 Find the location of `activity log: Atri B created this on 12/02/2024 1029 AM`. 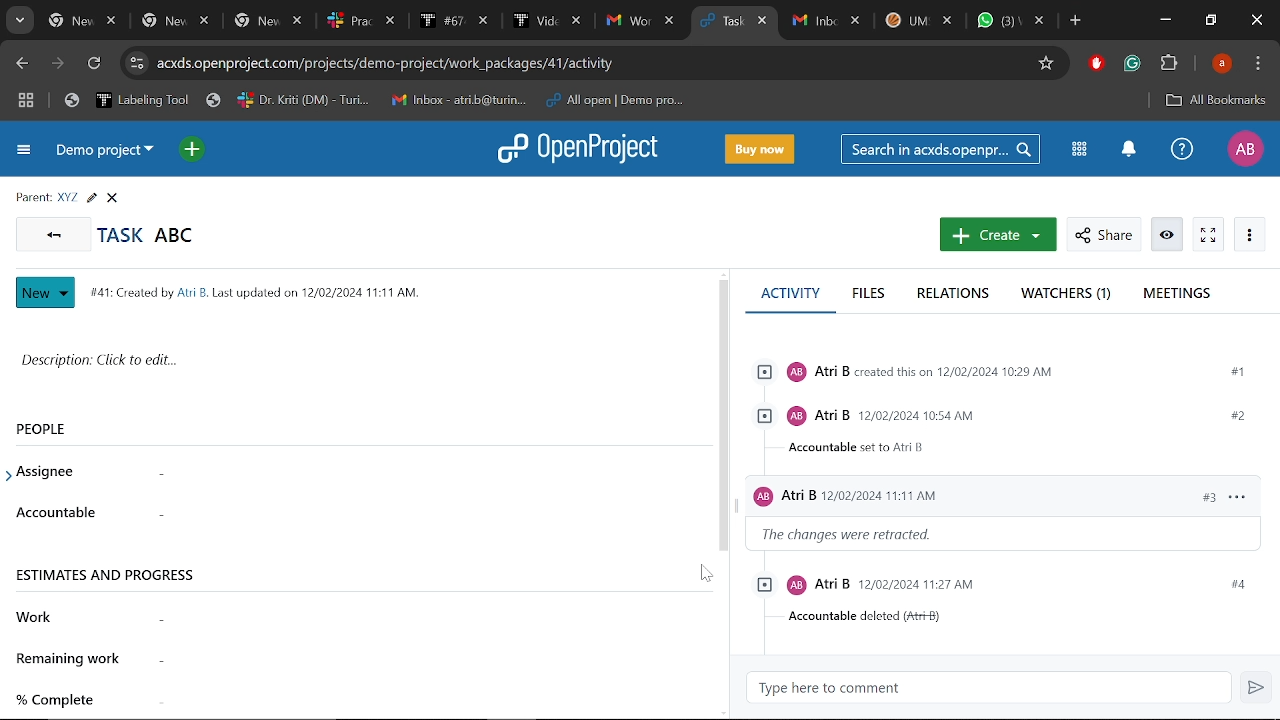

activity log: Atri B created this on 12/02/2024 1029 AM is located at coordinates (1005, 374).